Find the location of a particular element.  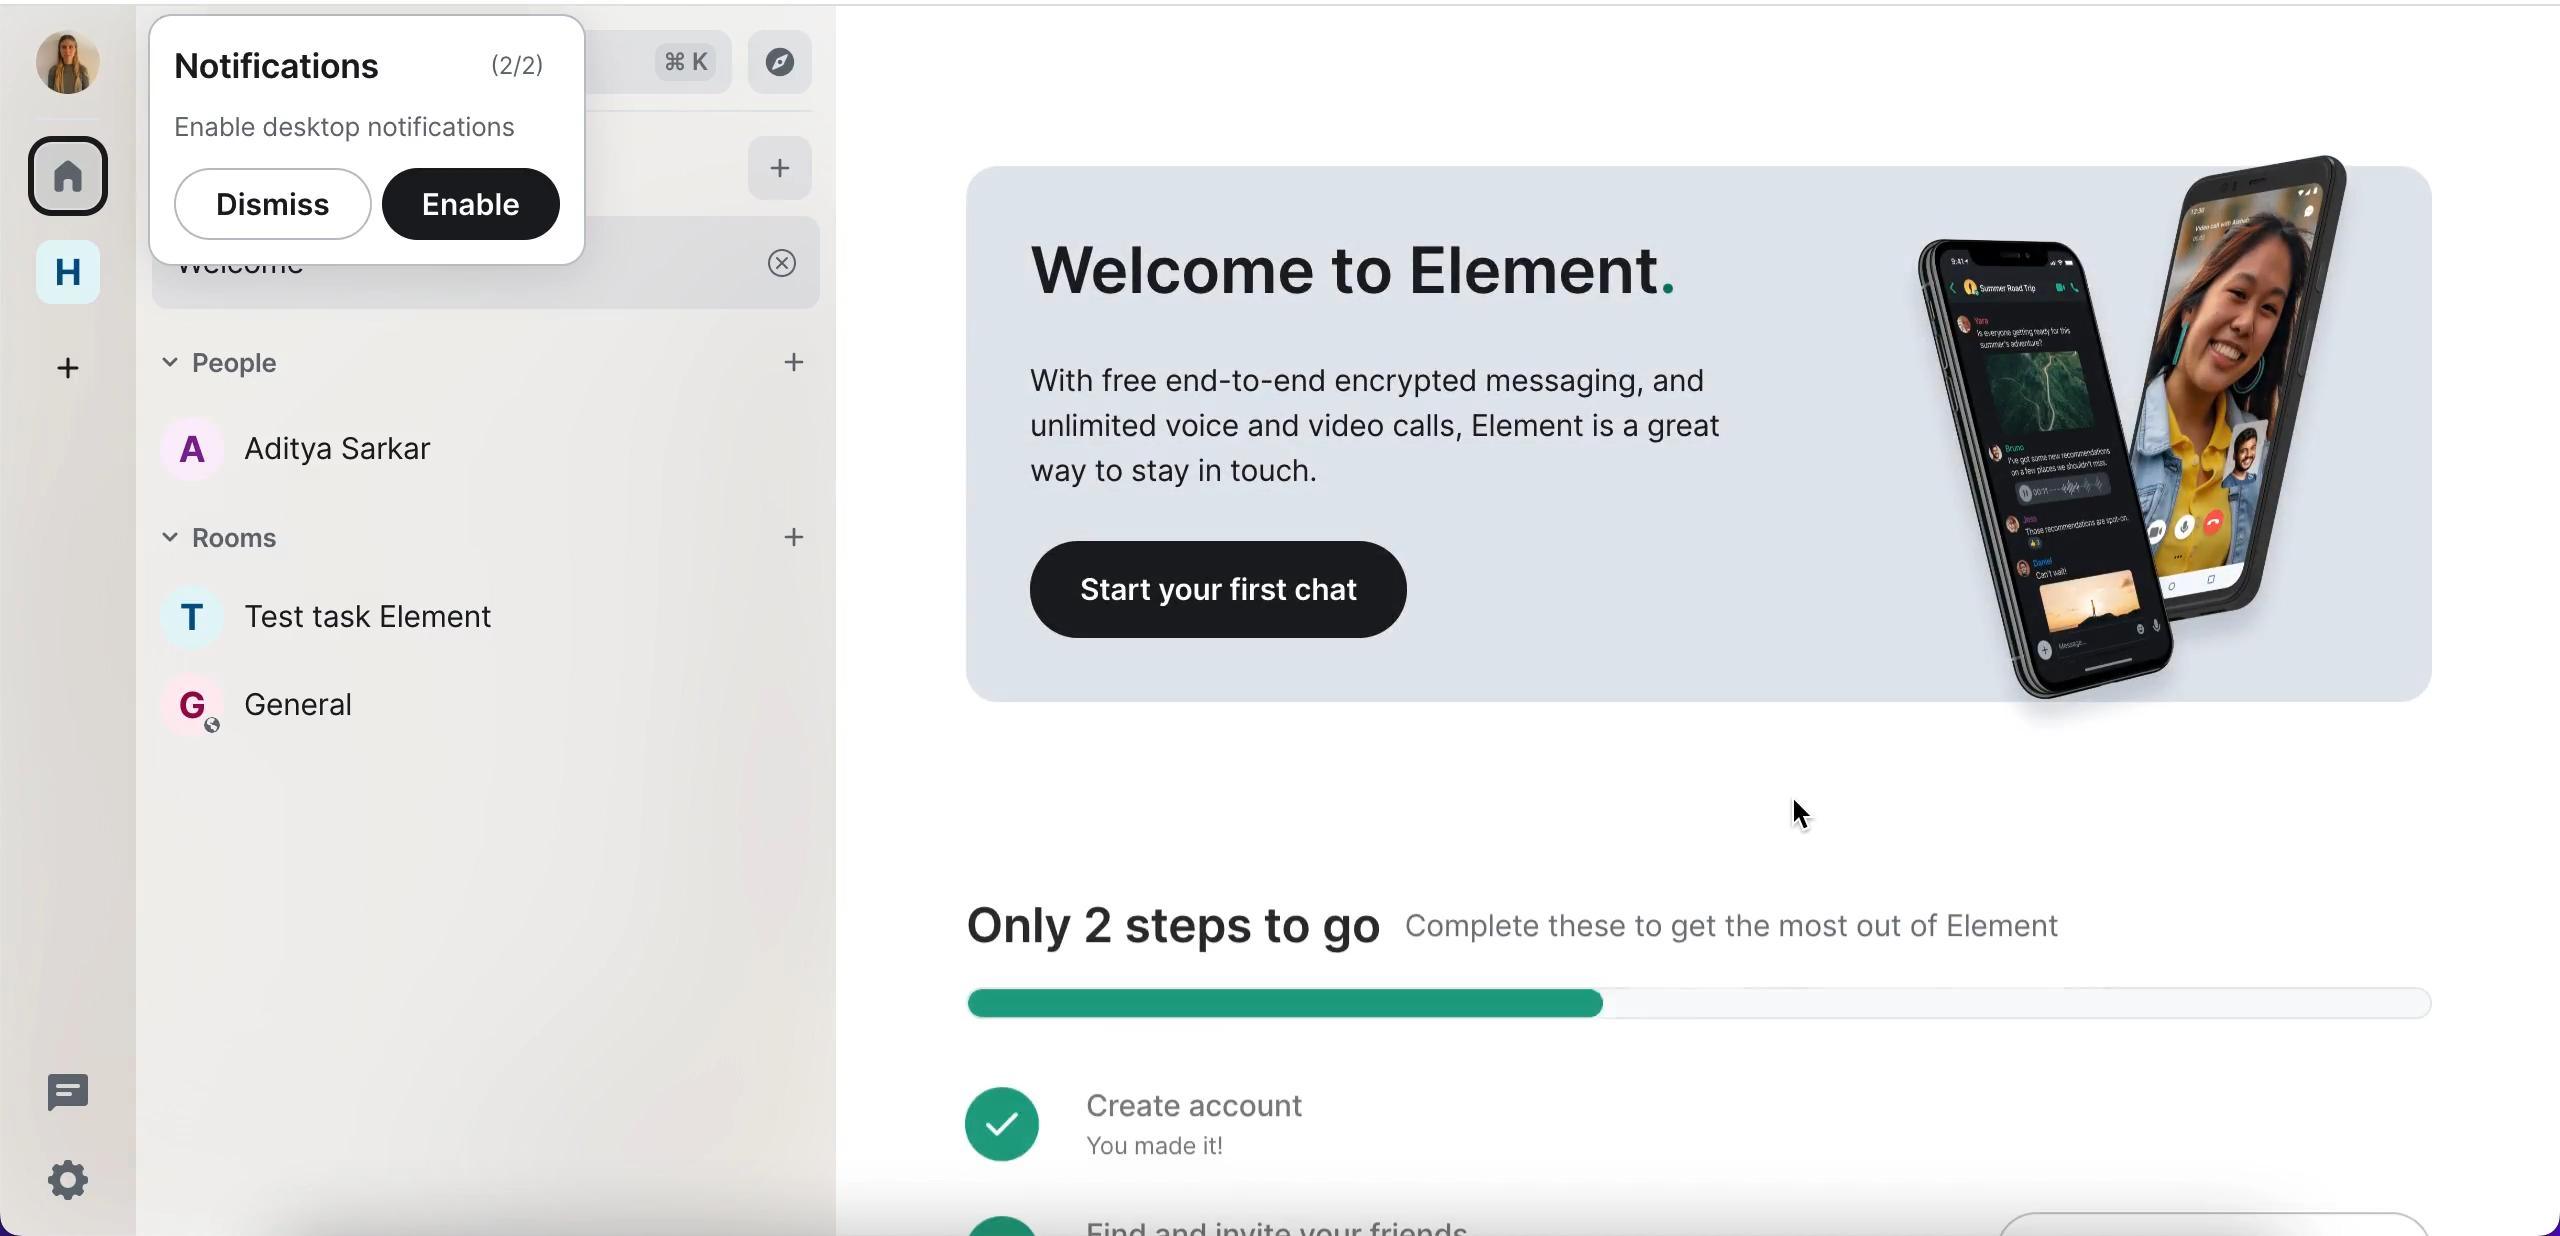

rooms is located at coordinates (74, 171).